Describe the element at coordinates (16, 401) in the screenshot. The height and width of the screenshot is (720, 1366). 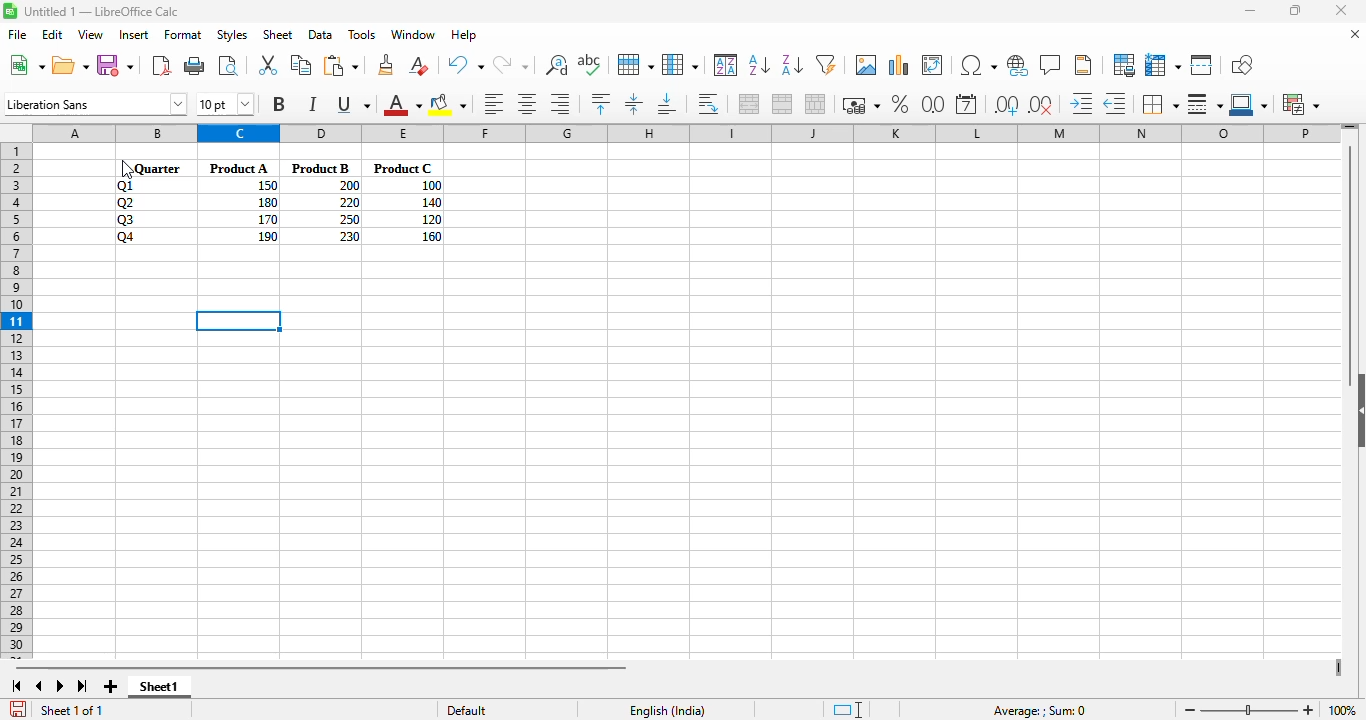
I see `rows` at that location.